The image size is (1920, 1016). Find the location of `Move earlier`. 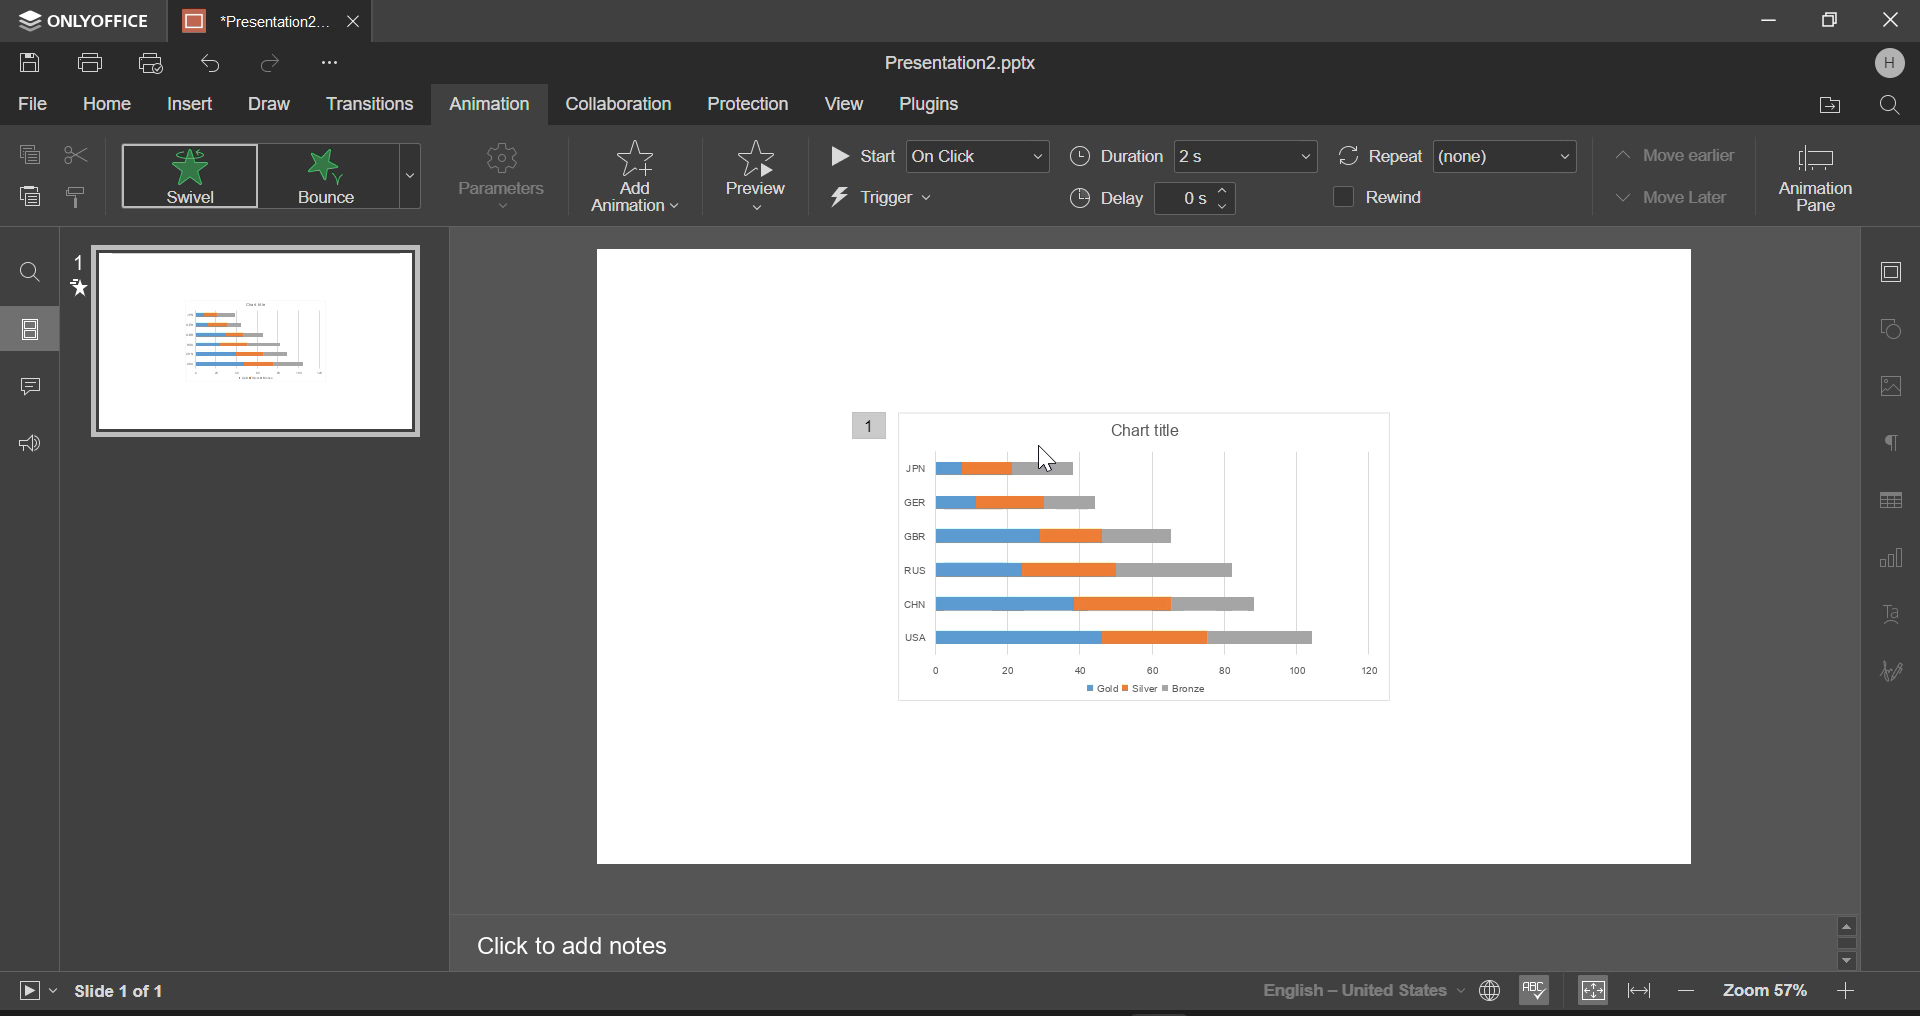

Move earlier is located at coordinates (1672, 155).